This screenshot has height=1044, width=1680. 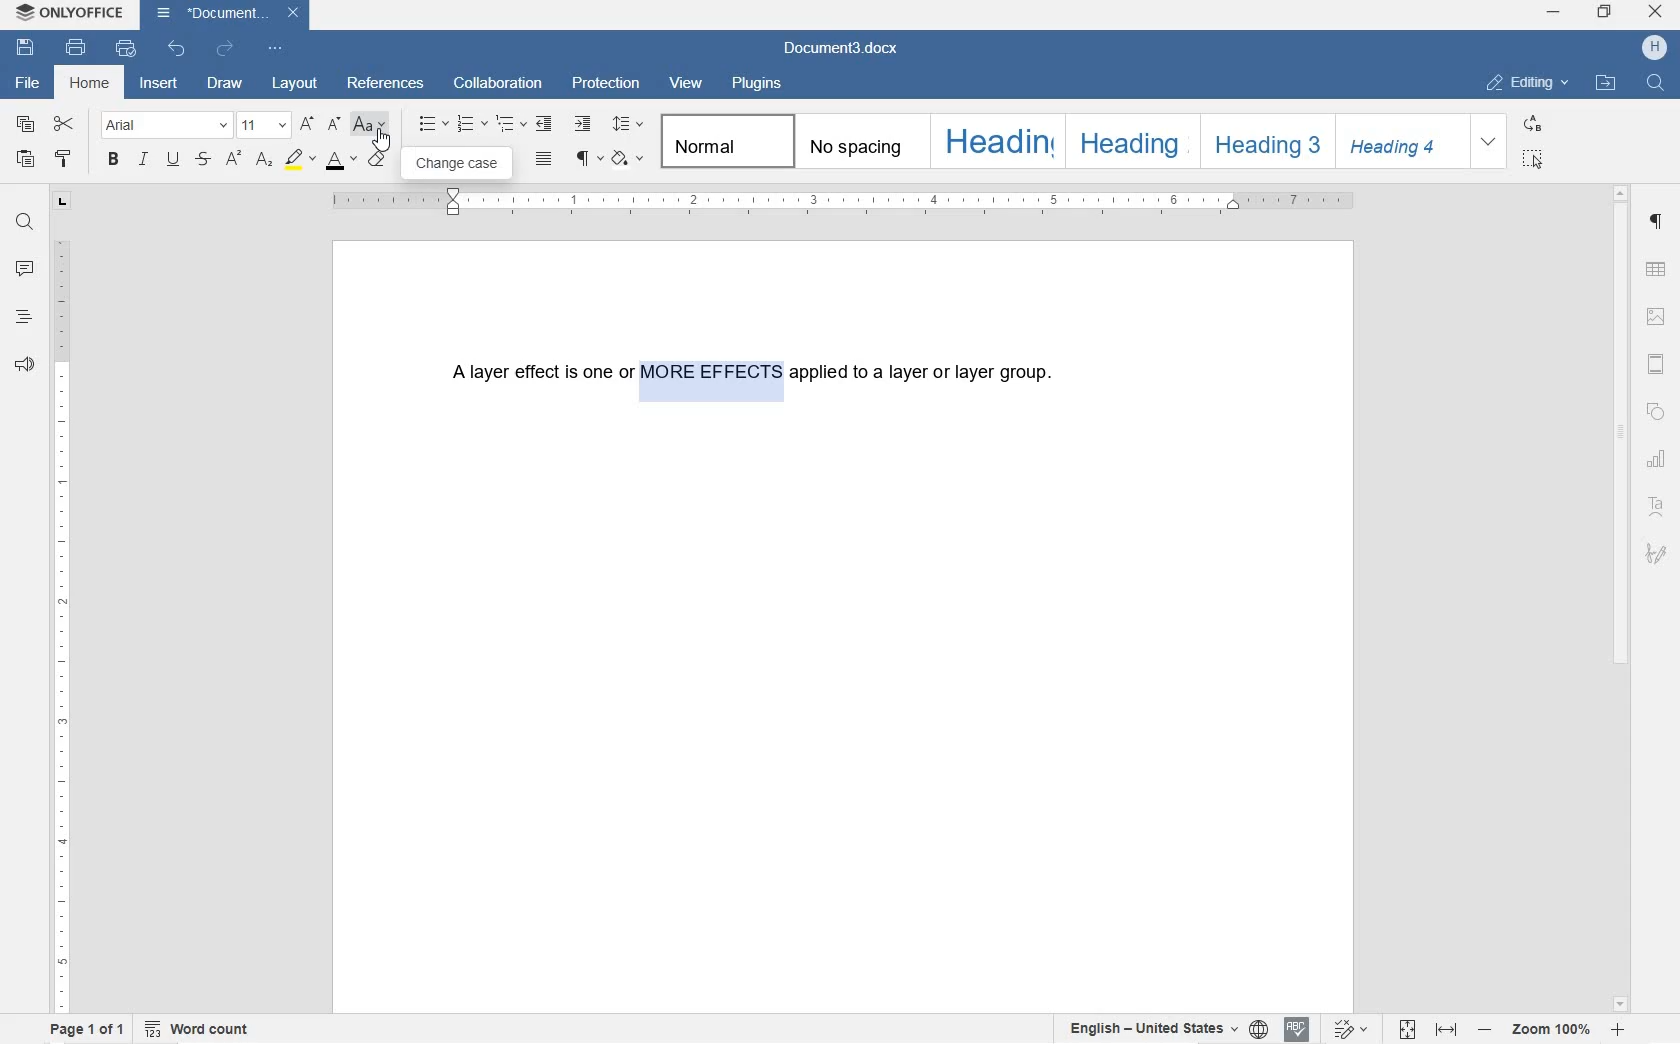 What do you see at coordinates (1654, 82) in the screenshot?
I see `FIND` at bounding box center [1654, 82].